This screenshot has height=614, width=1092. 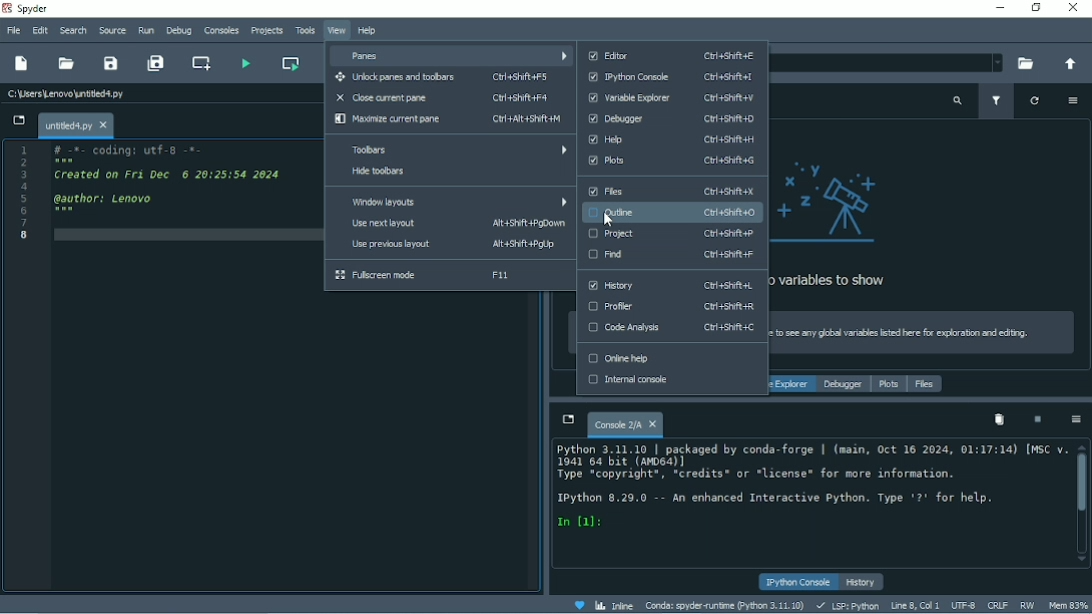 I want to click on RW, so click(x=1028, y=605).